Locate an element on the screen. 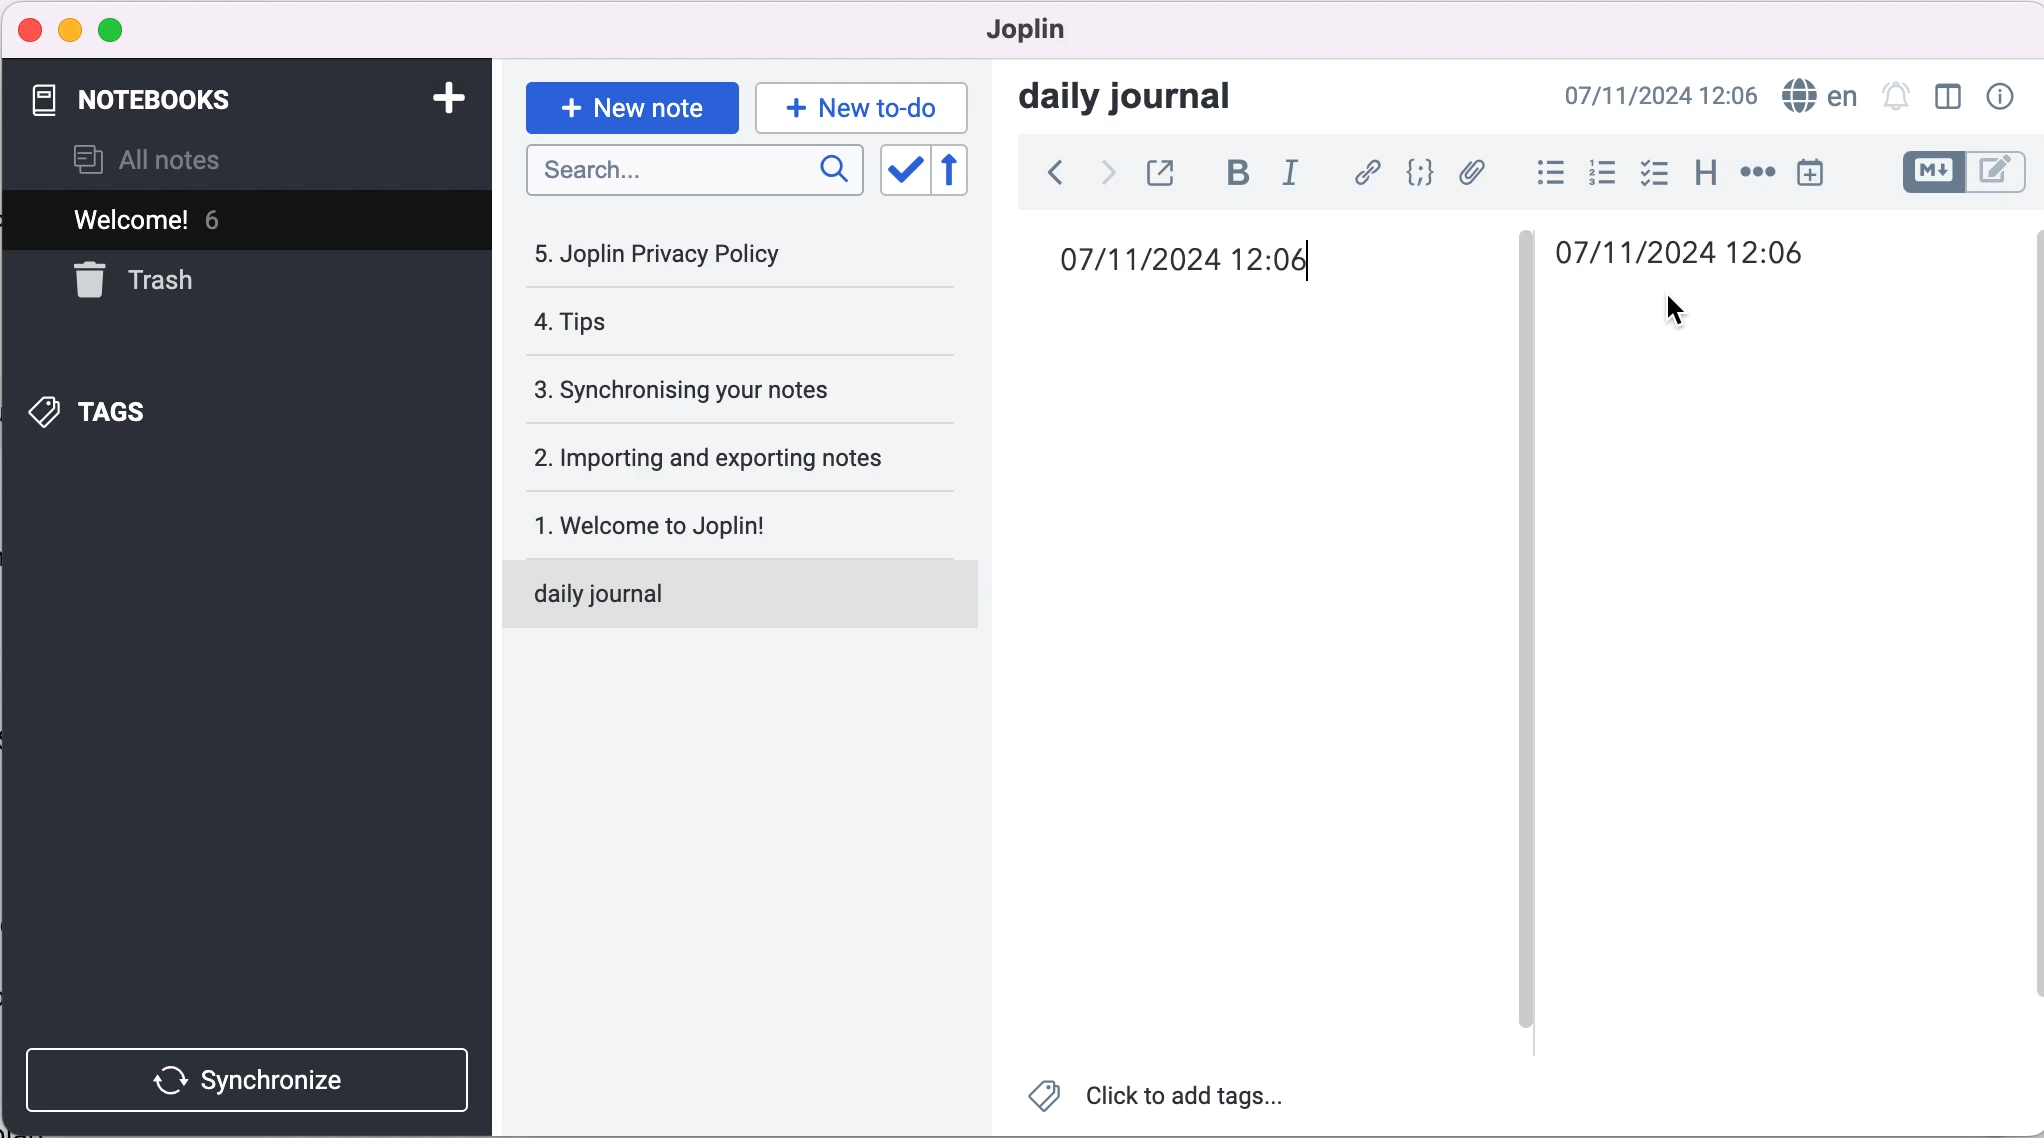 This screenshot has width=2044, height=1138. search is located at coordinates (691, 172).